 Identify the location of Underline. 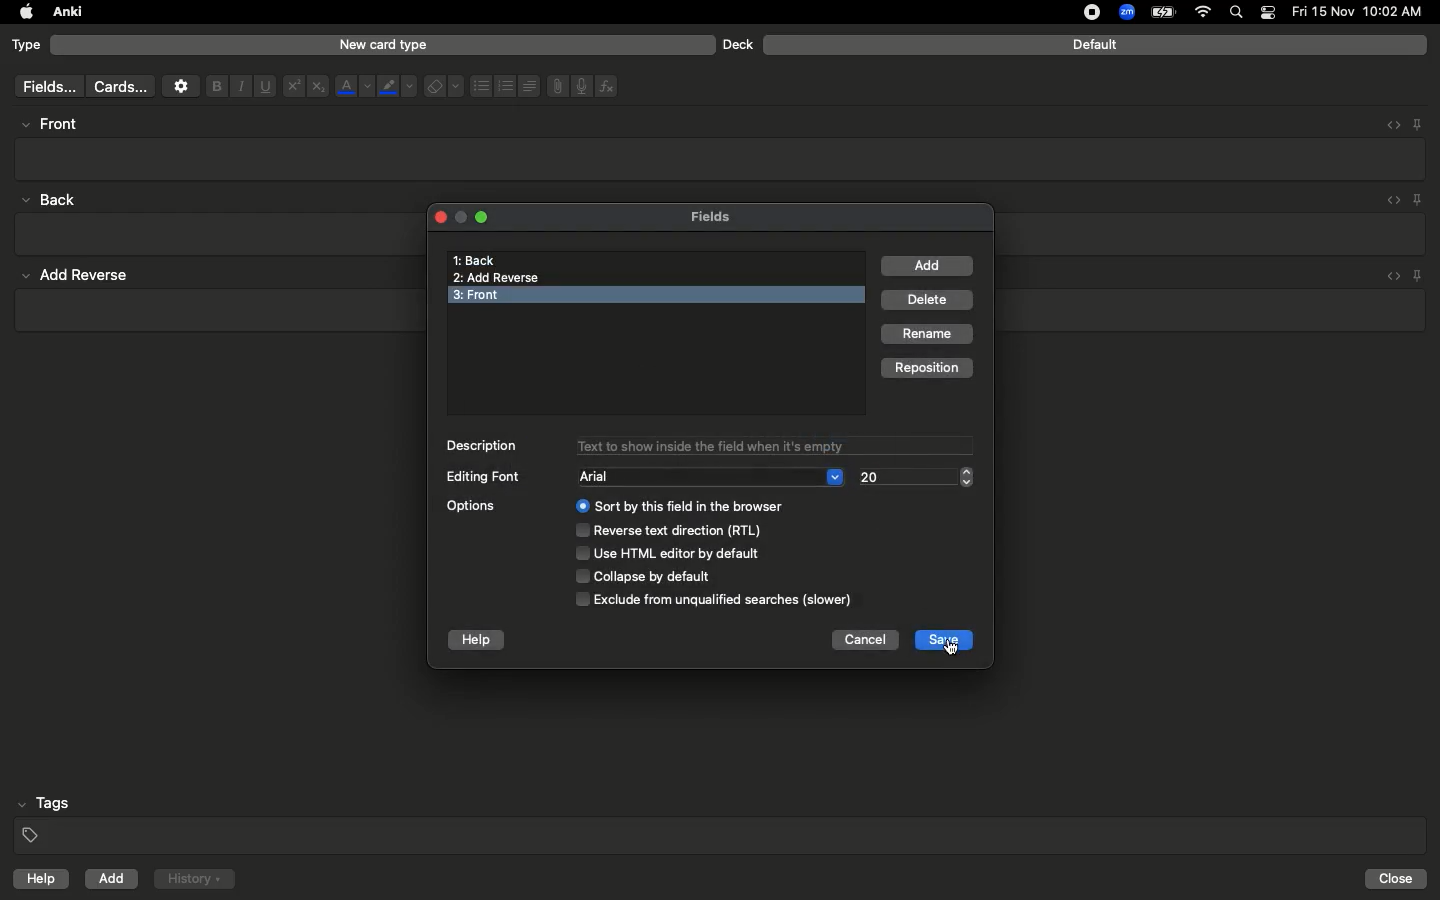
(264, 87).